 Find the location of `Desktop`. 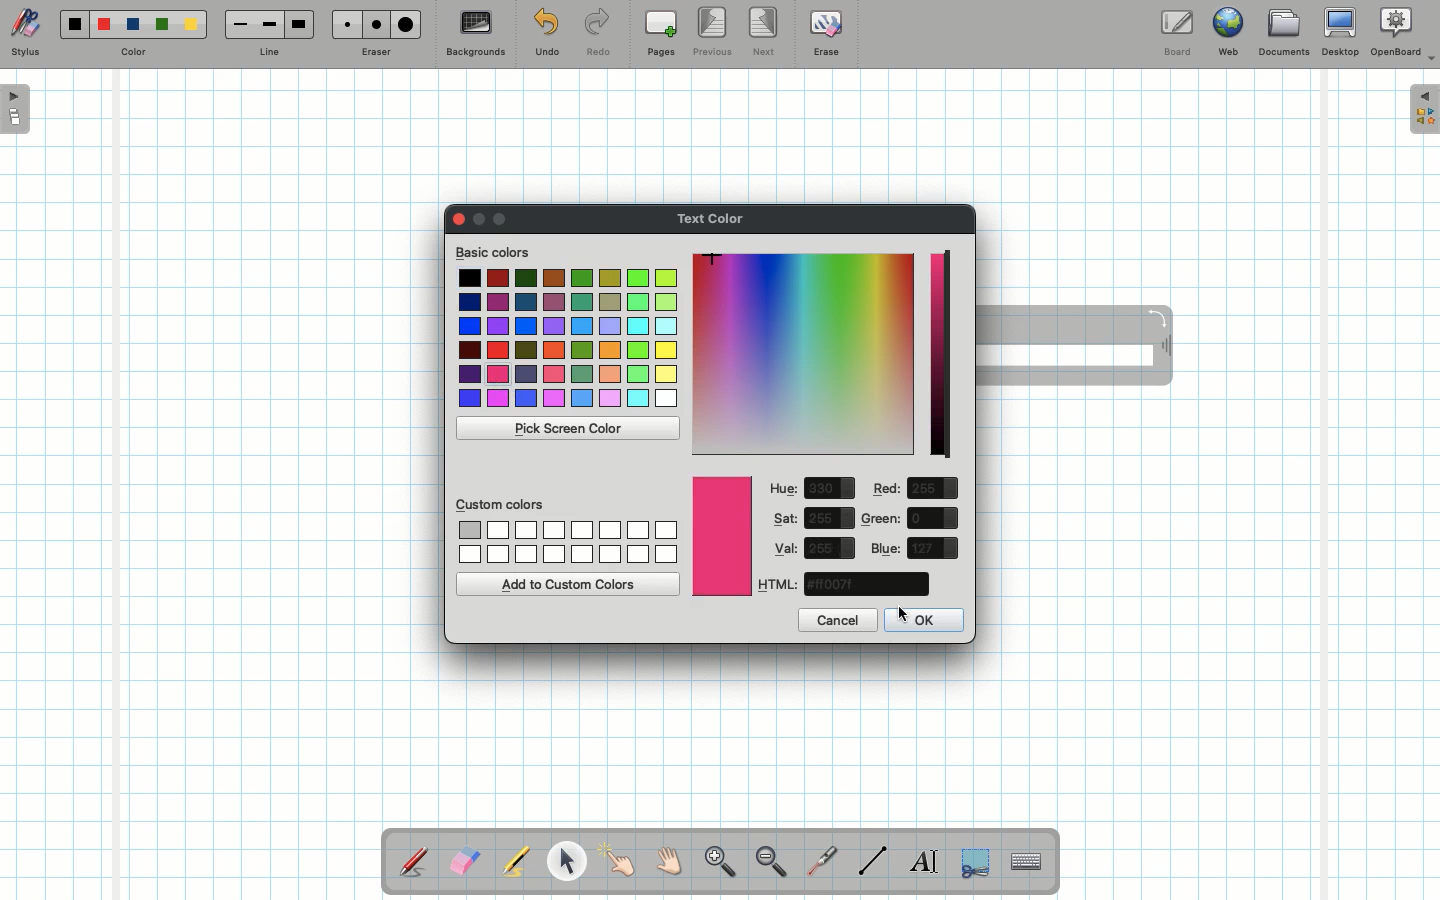

Desktop is located at coordinates (1343, 32).